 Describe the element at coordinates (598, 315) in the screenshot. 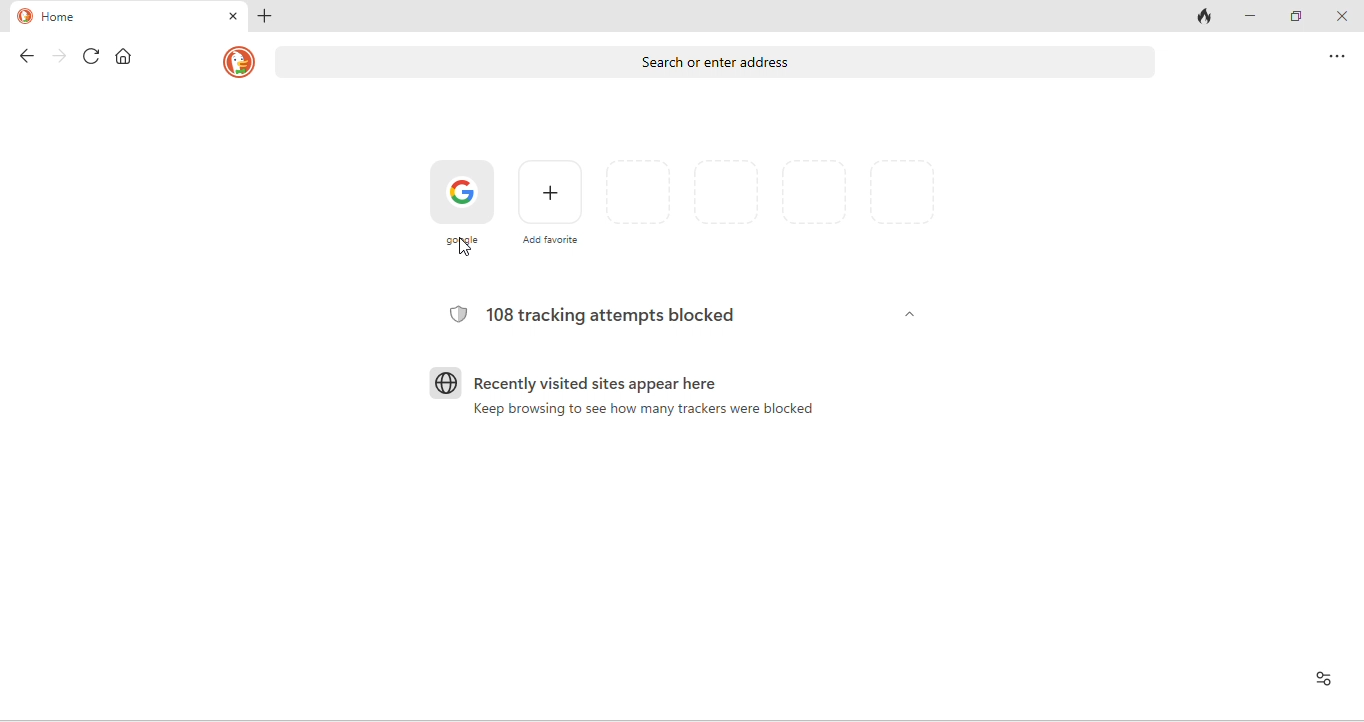

I see `108 tracking attempts blocked` at that location.